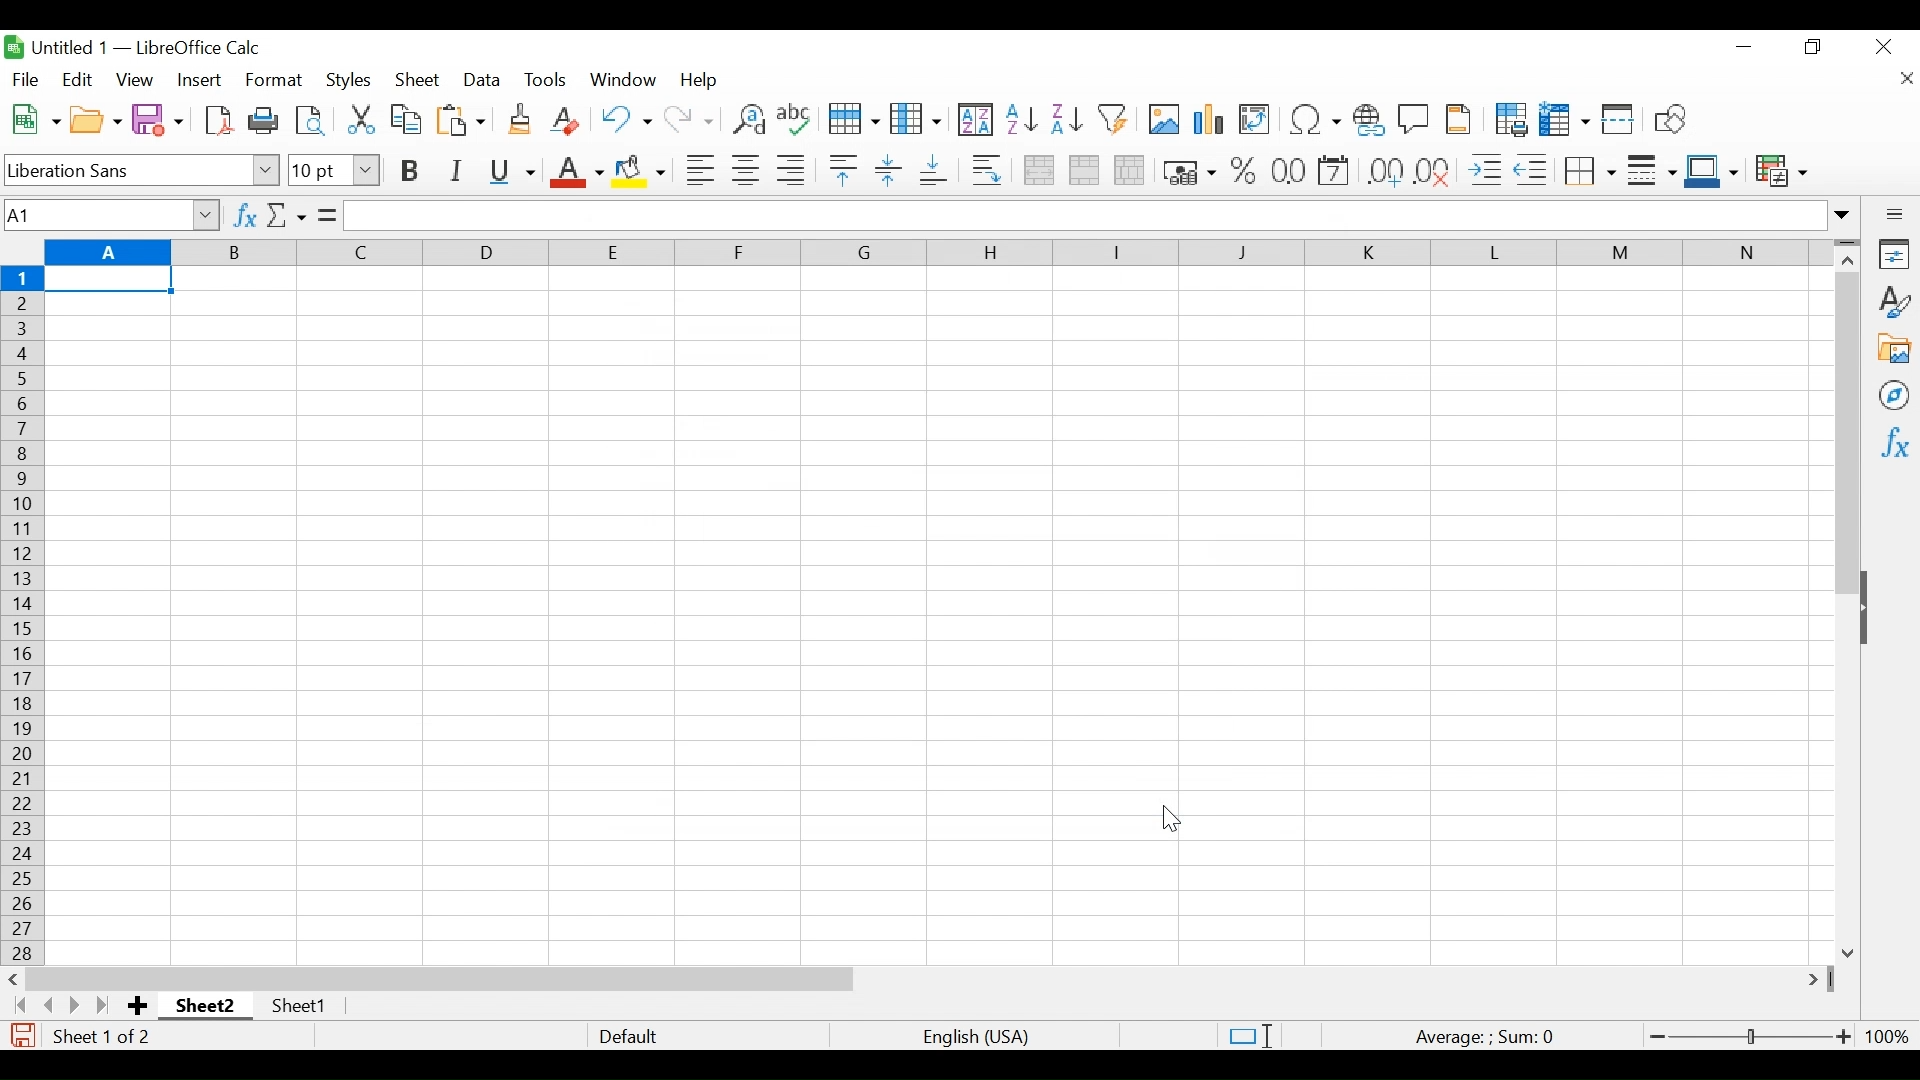 Image resolution: width=1920 pixels, height=1080 pixels. What do you see at coordinates (887, 171) in the screenshot?
I see `Center Vertically` at bounding box center [887, 171].